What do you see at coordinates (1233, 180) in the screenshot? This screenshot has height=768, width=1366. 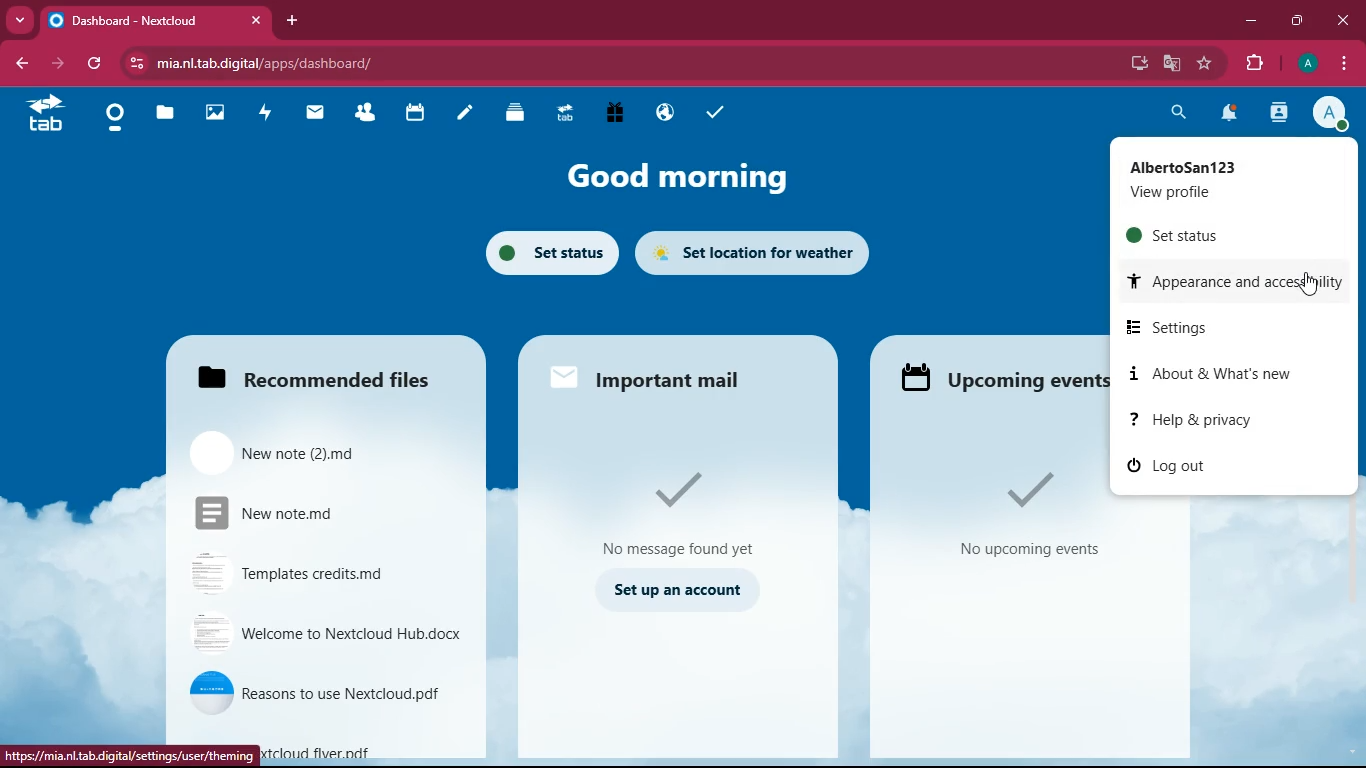 I see `profile` at bounding box center [1233, 180].